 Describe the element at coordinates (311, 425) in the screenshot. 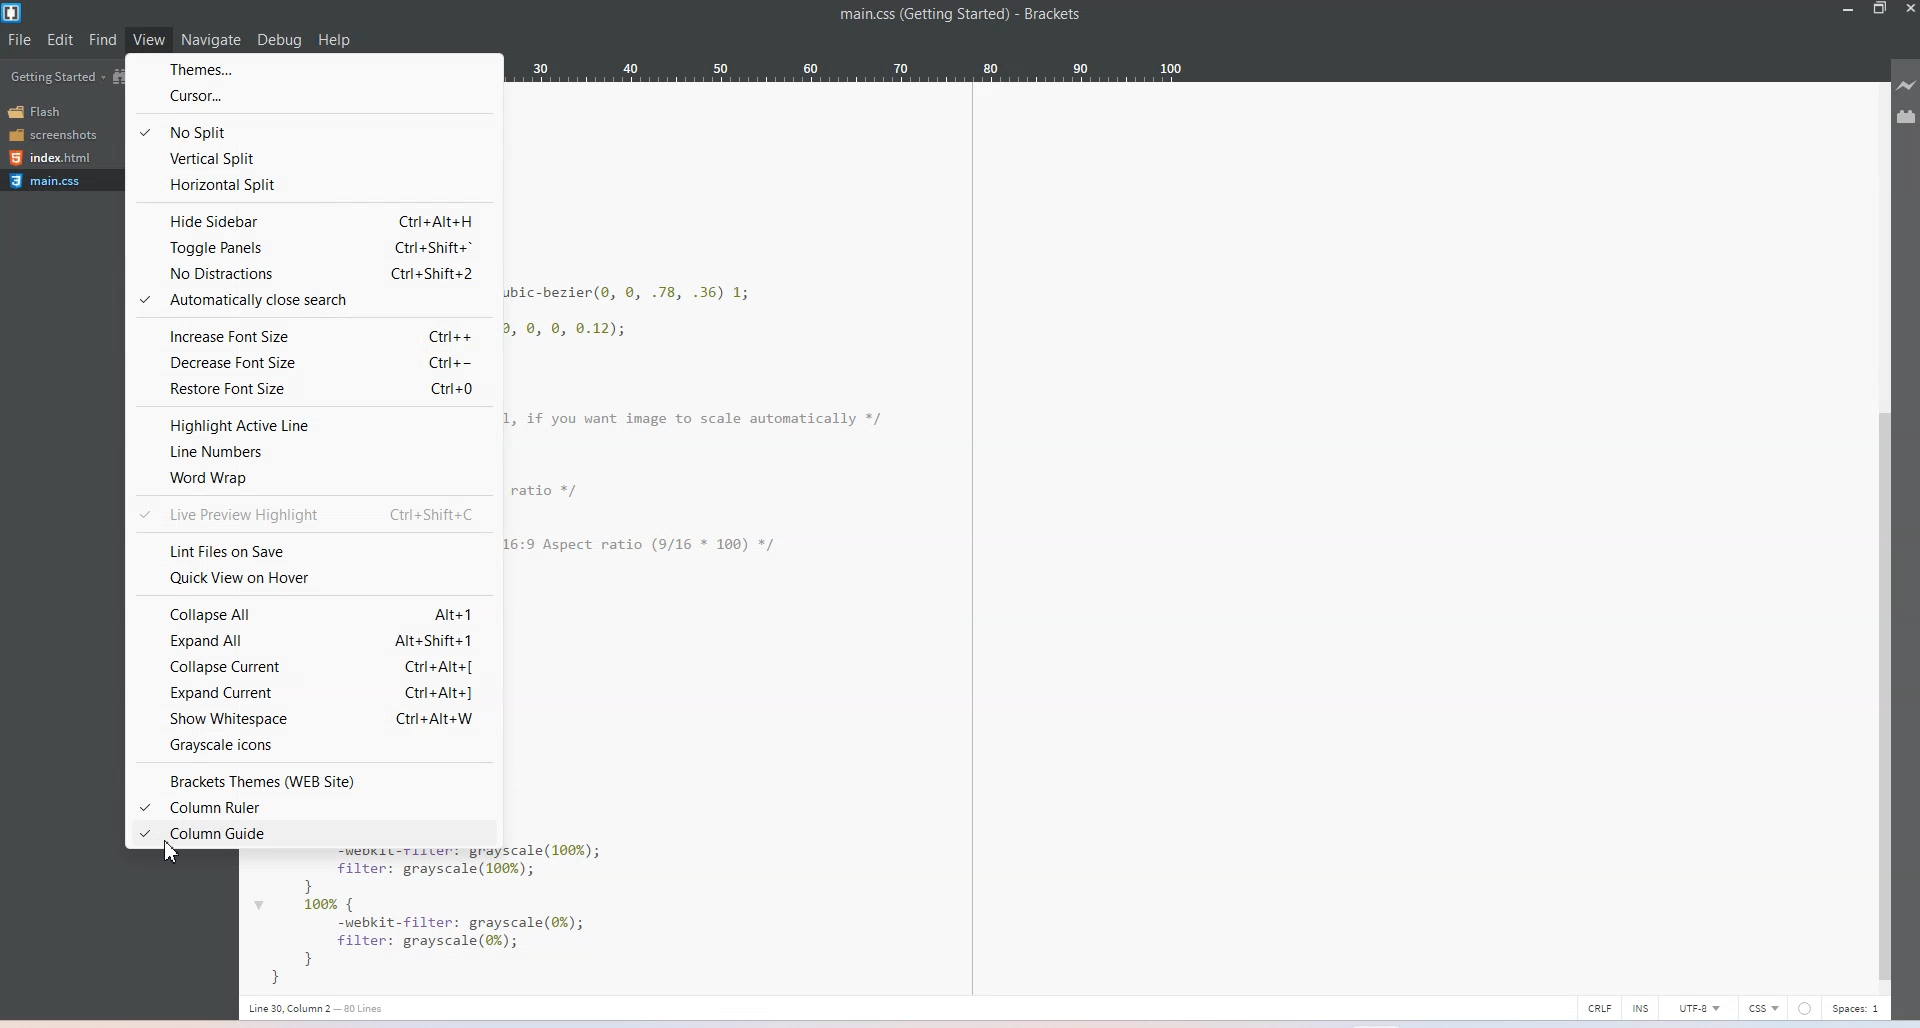

I see `Highlight active Lines` at that location.